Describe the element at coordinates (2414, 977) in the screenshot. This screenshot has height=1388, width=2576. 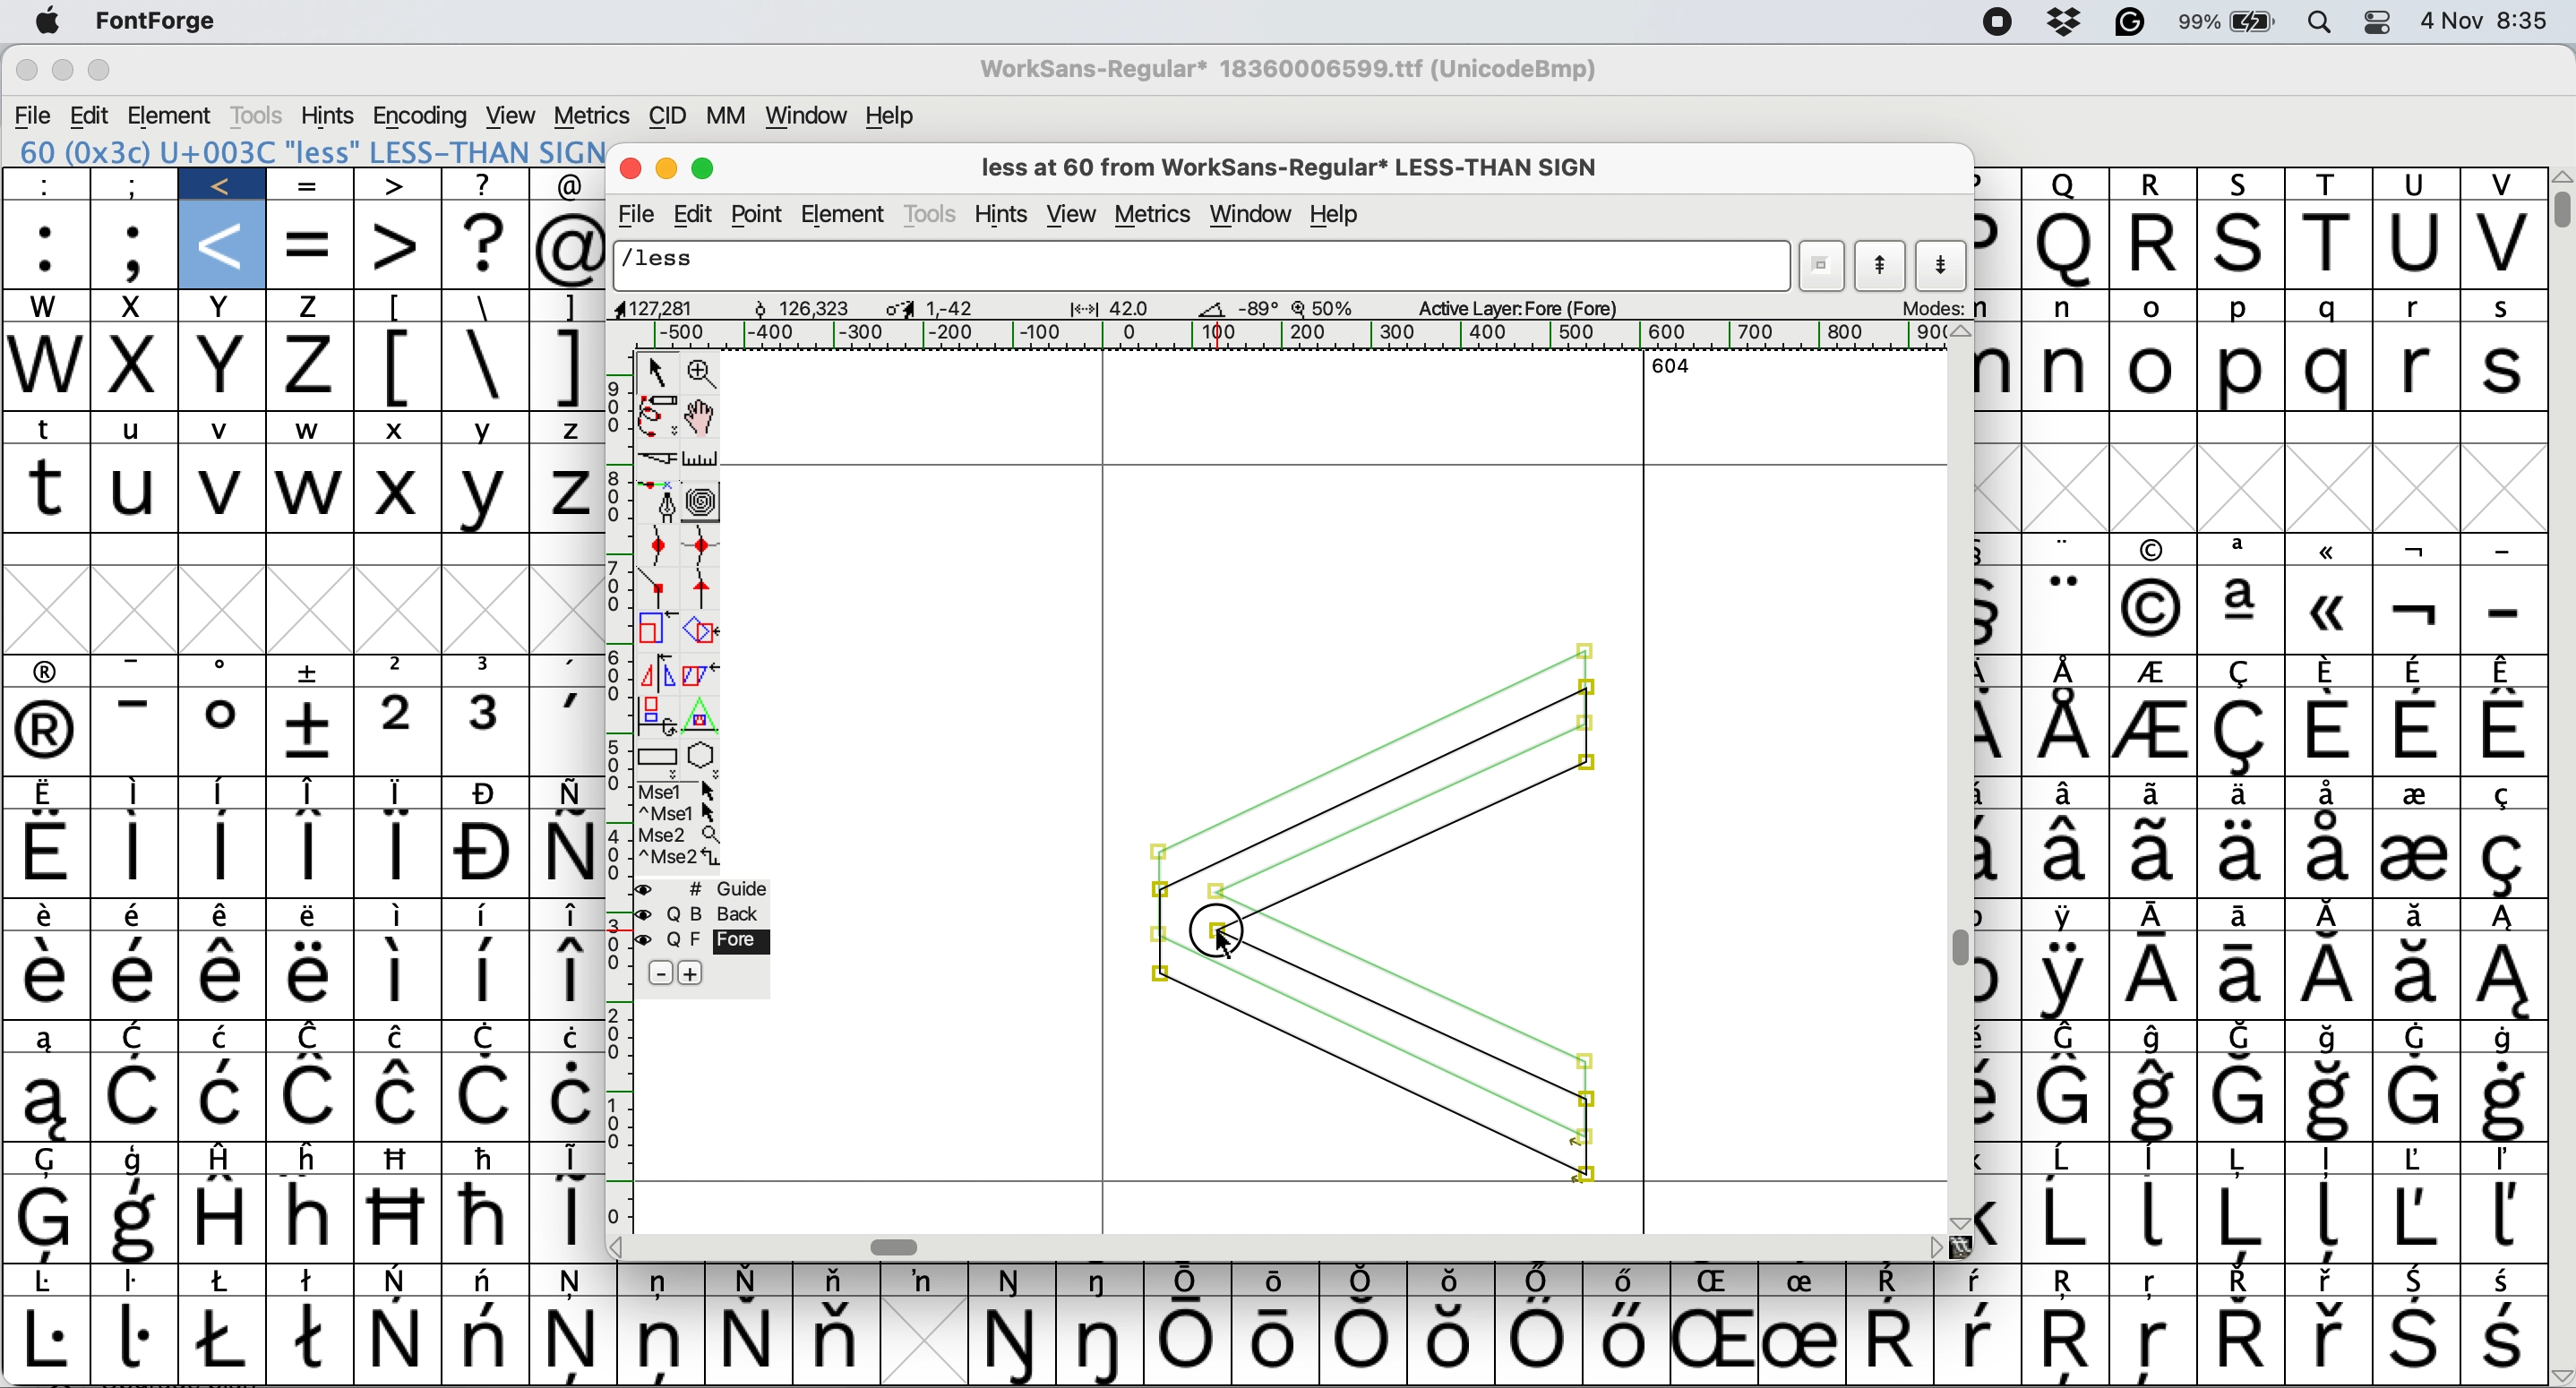
I see `Symbol` at that location.